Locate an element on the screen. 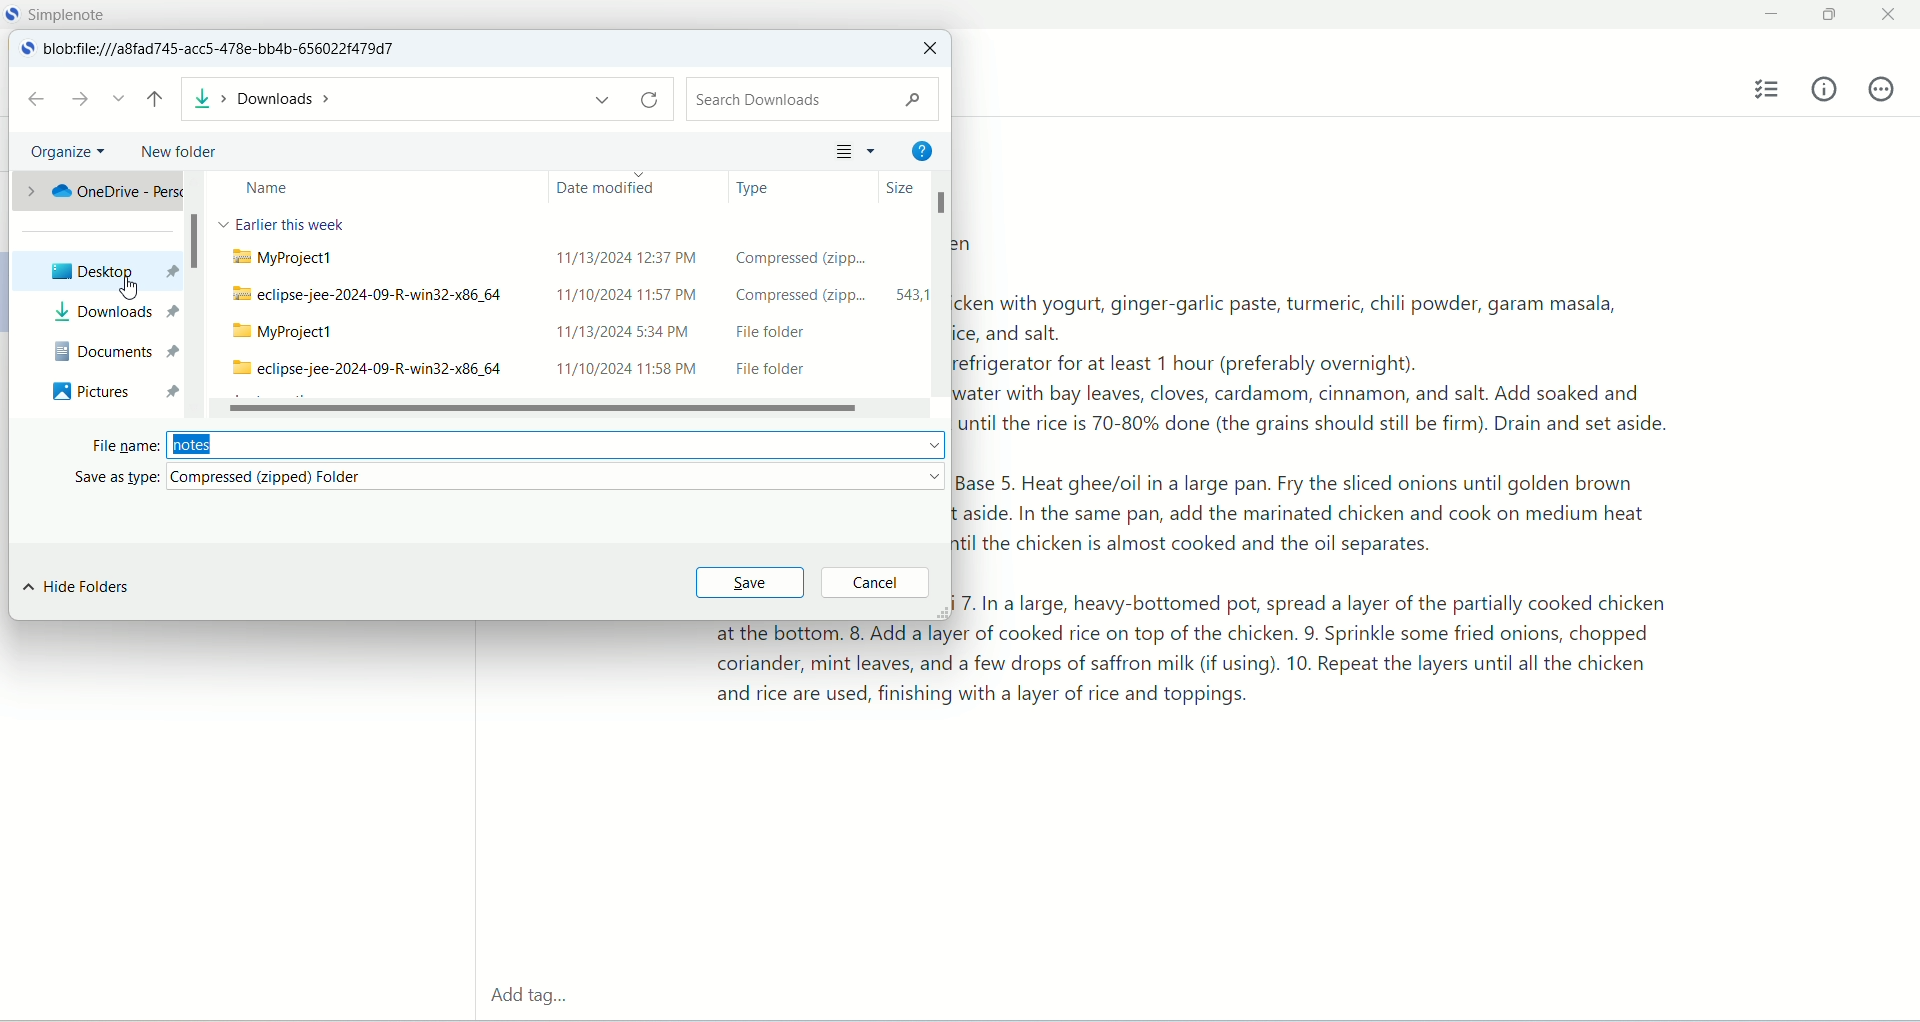  add tag is located at coordinates (526, 998).